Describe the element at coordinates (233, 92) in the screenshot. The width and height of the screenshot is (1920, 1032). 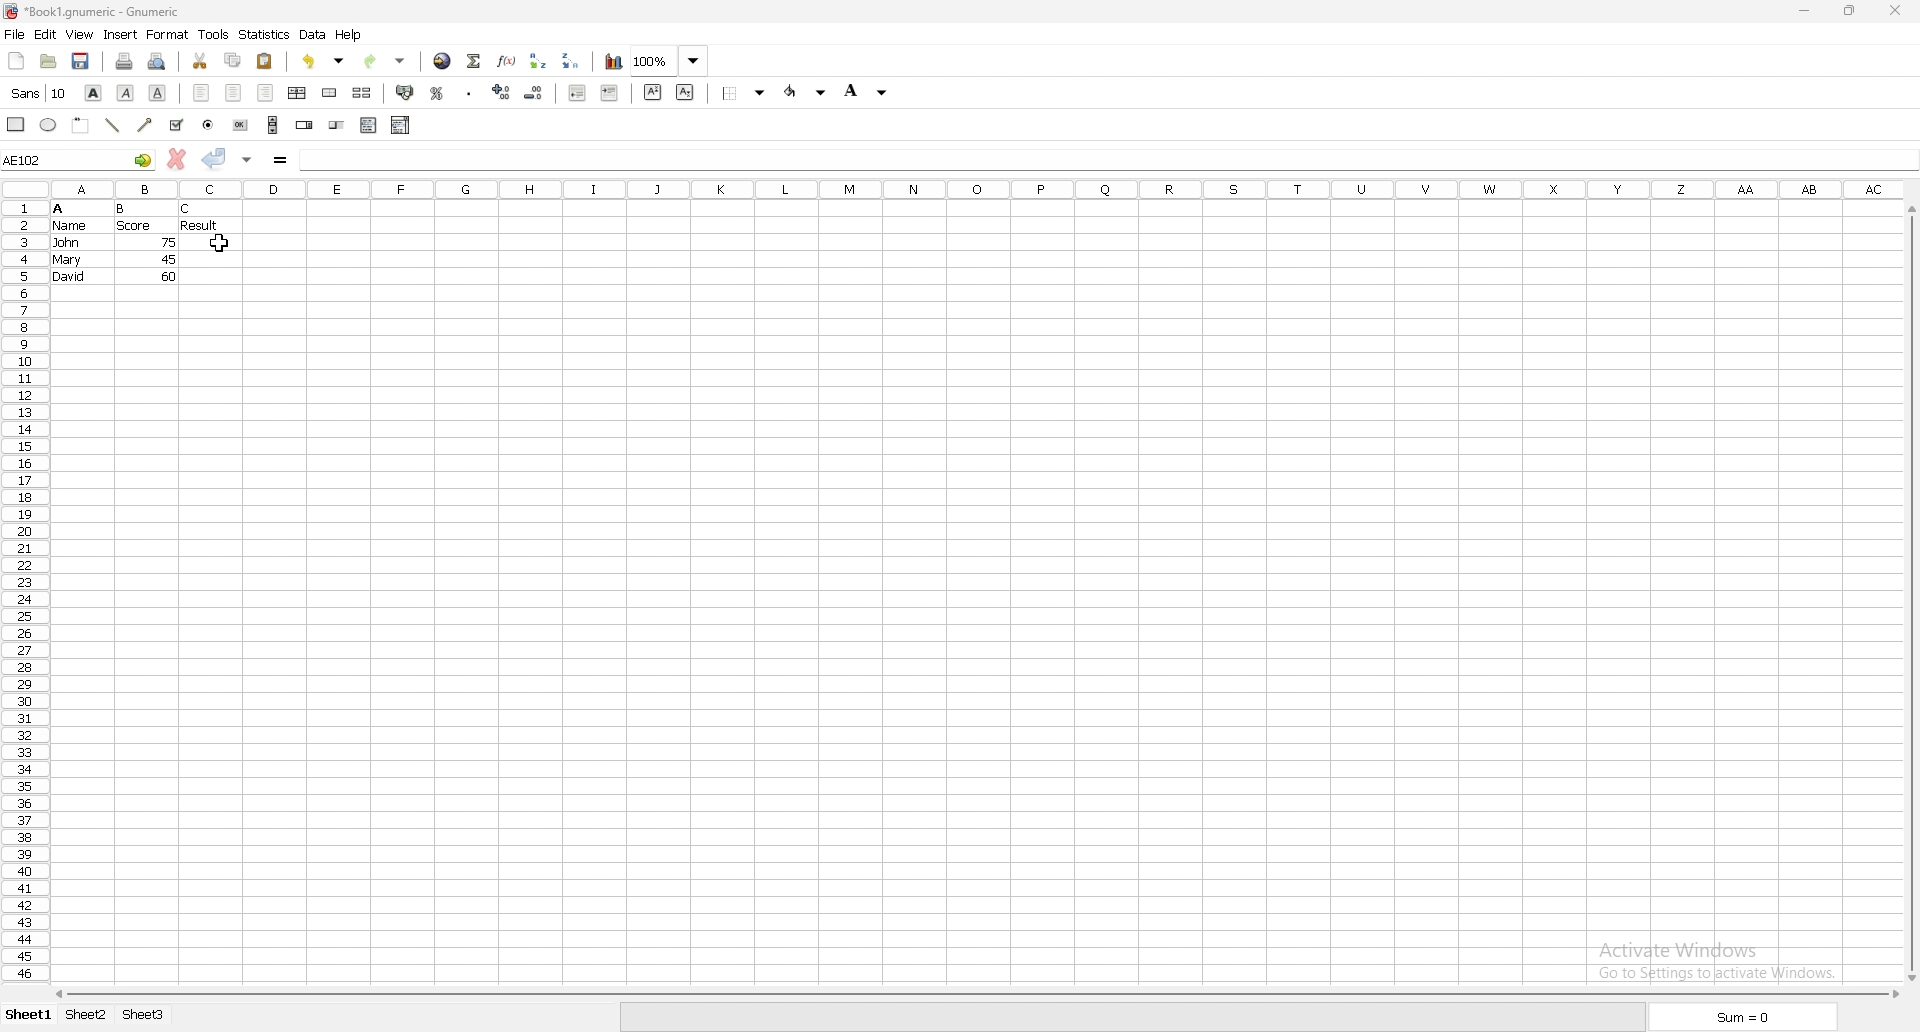
I see `center align` at that location.